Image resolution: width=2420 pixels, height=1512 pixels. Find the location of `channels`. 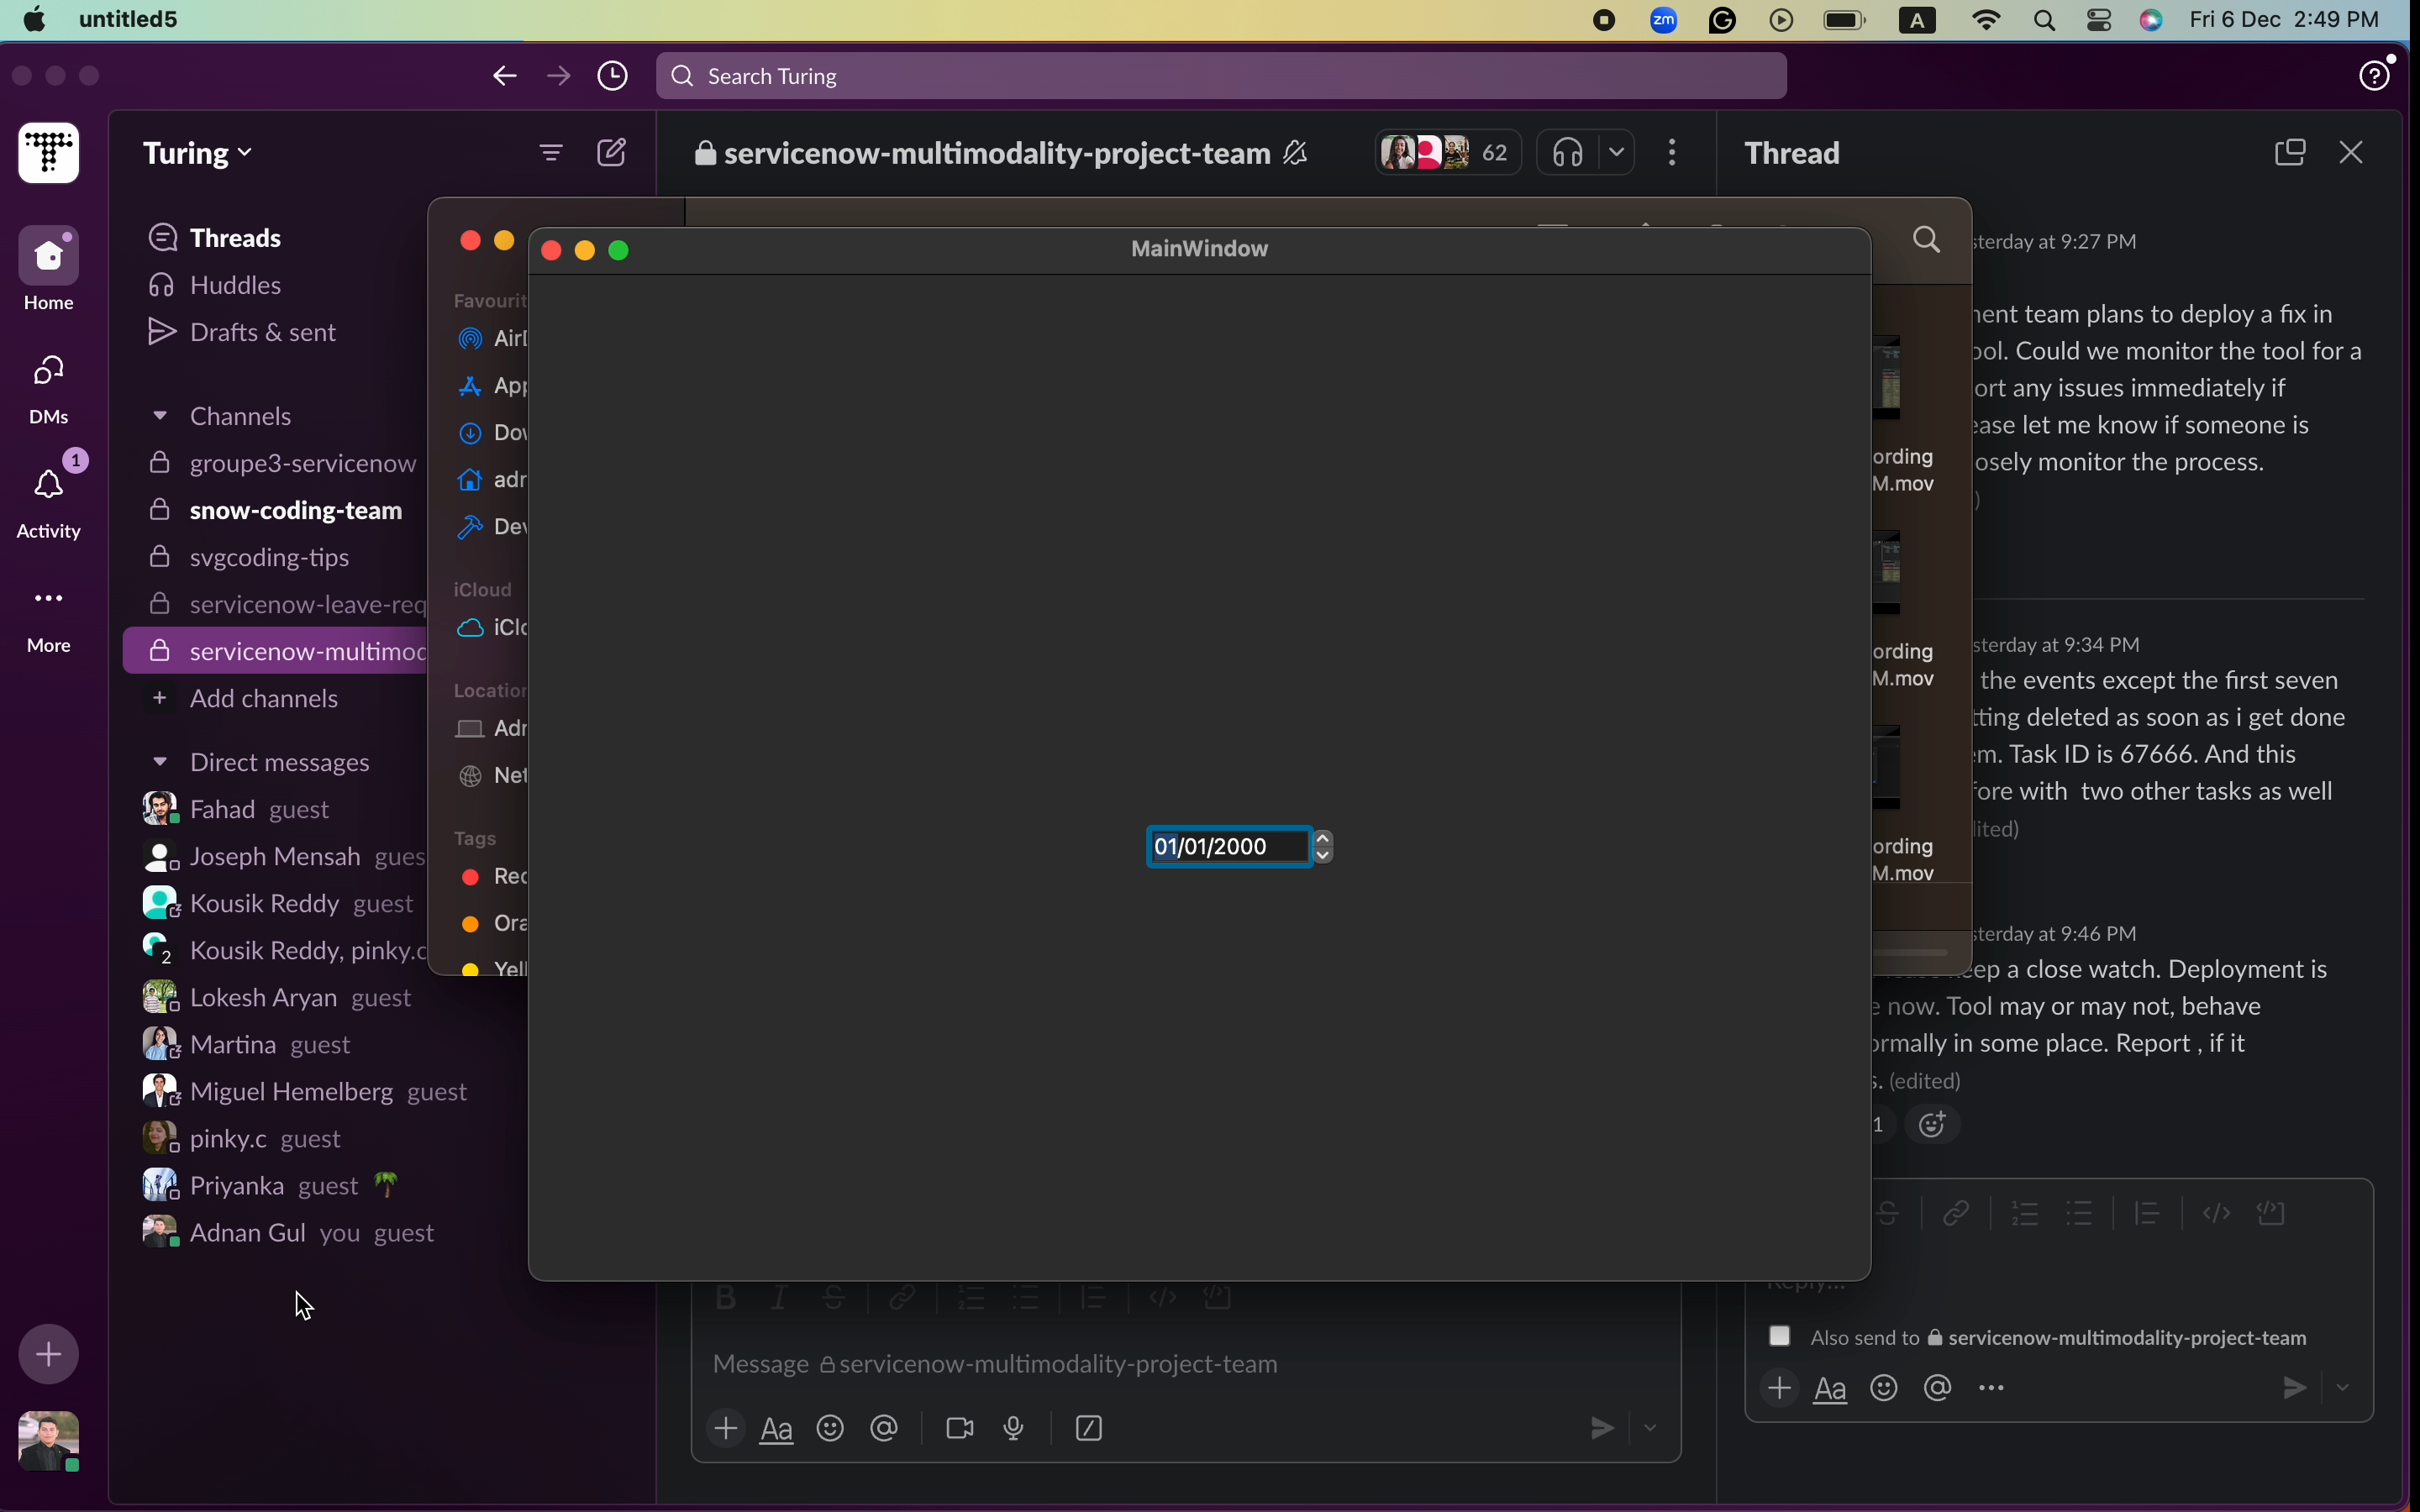

channels is located at coordinates (220, 421).